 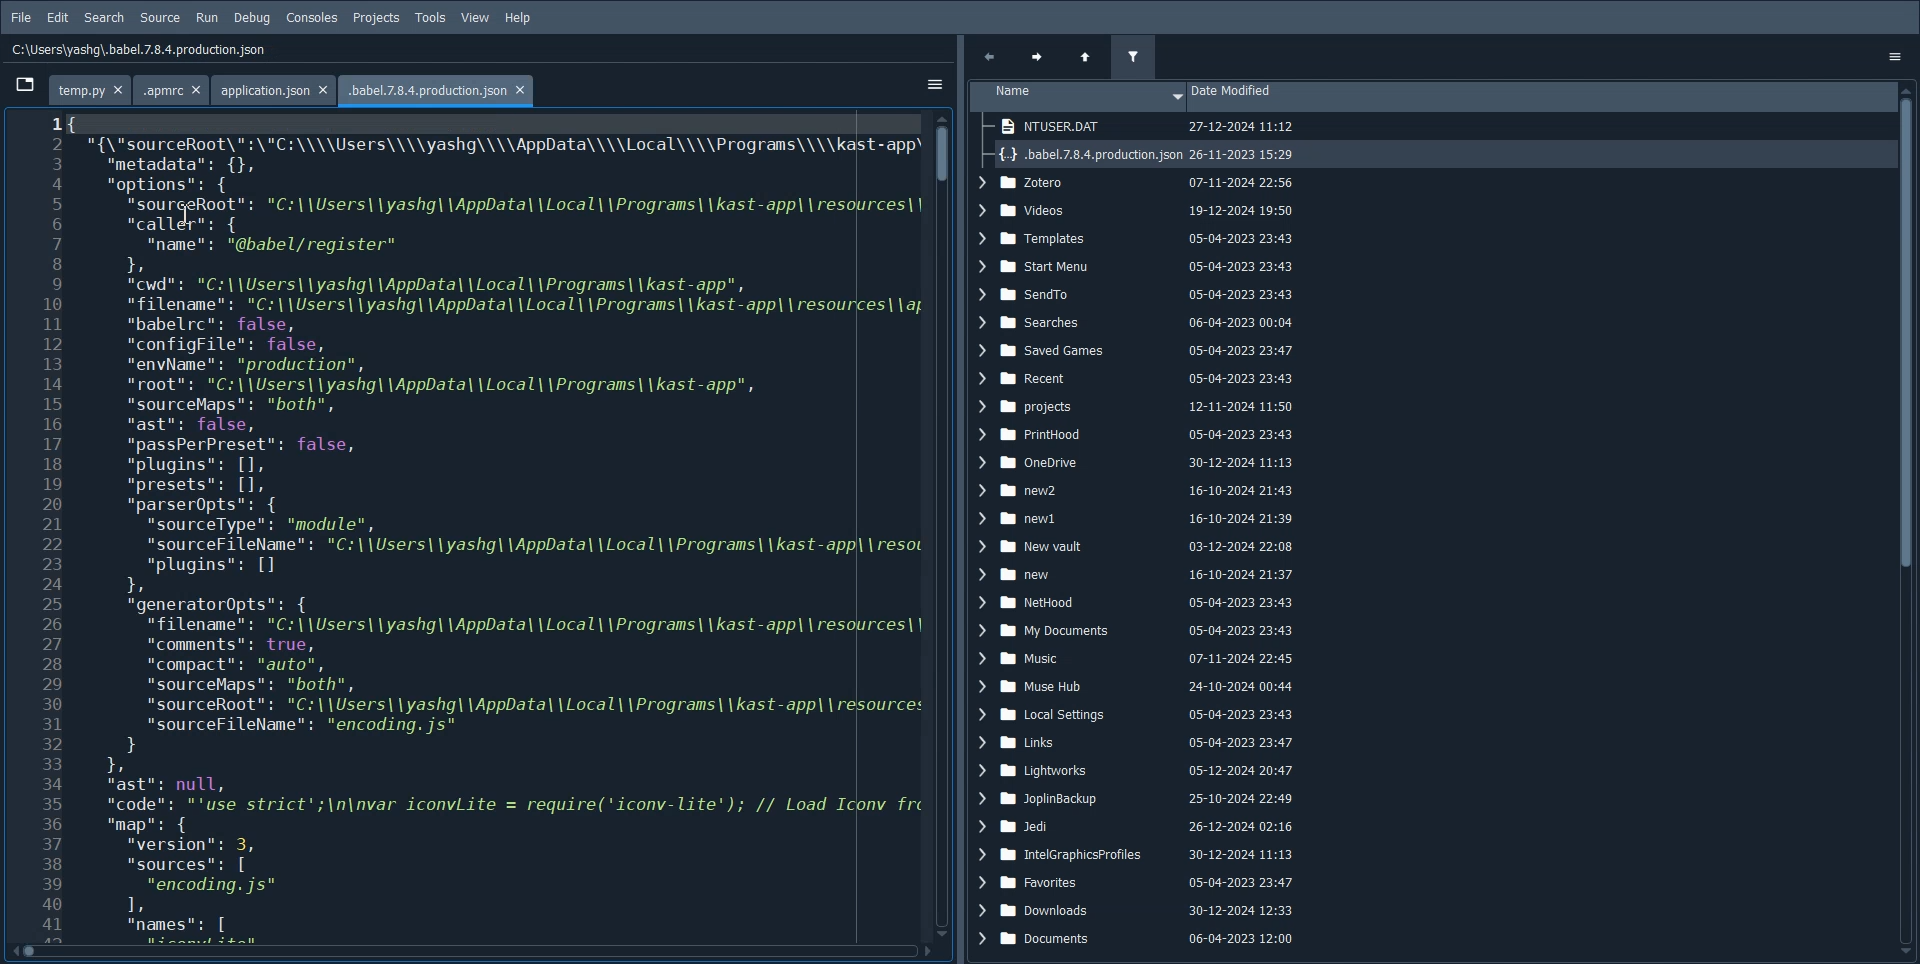 What do you see at coordinates (518, 18) in the screenshot?
I see `Help` at bounding box center [518, 18].